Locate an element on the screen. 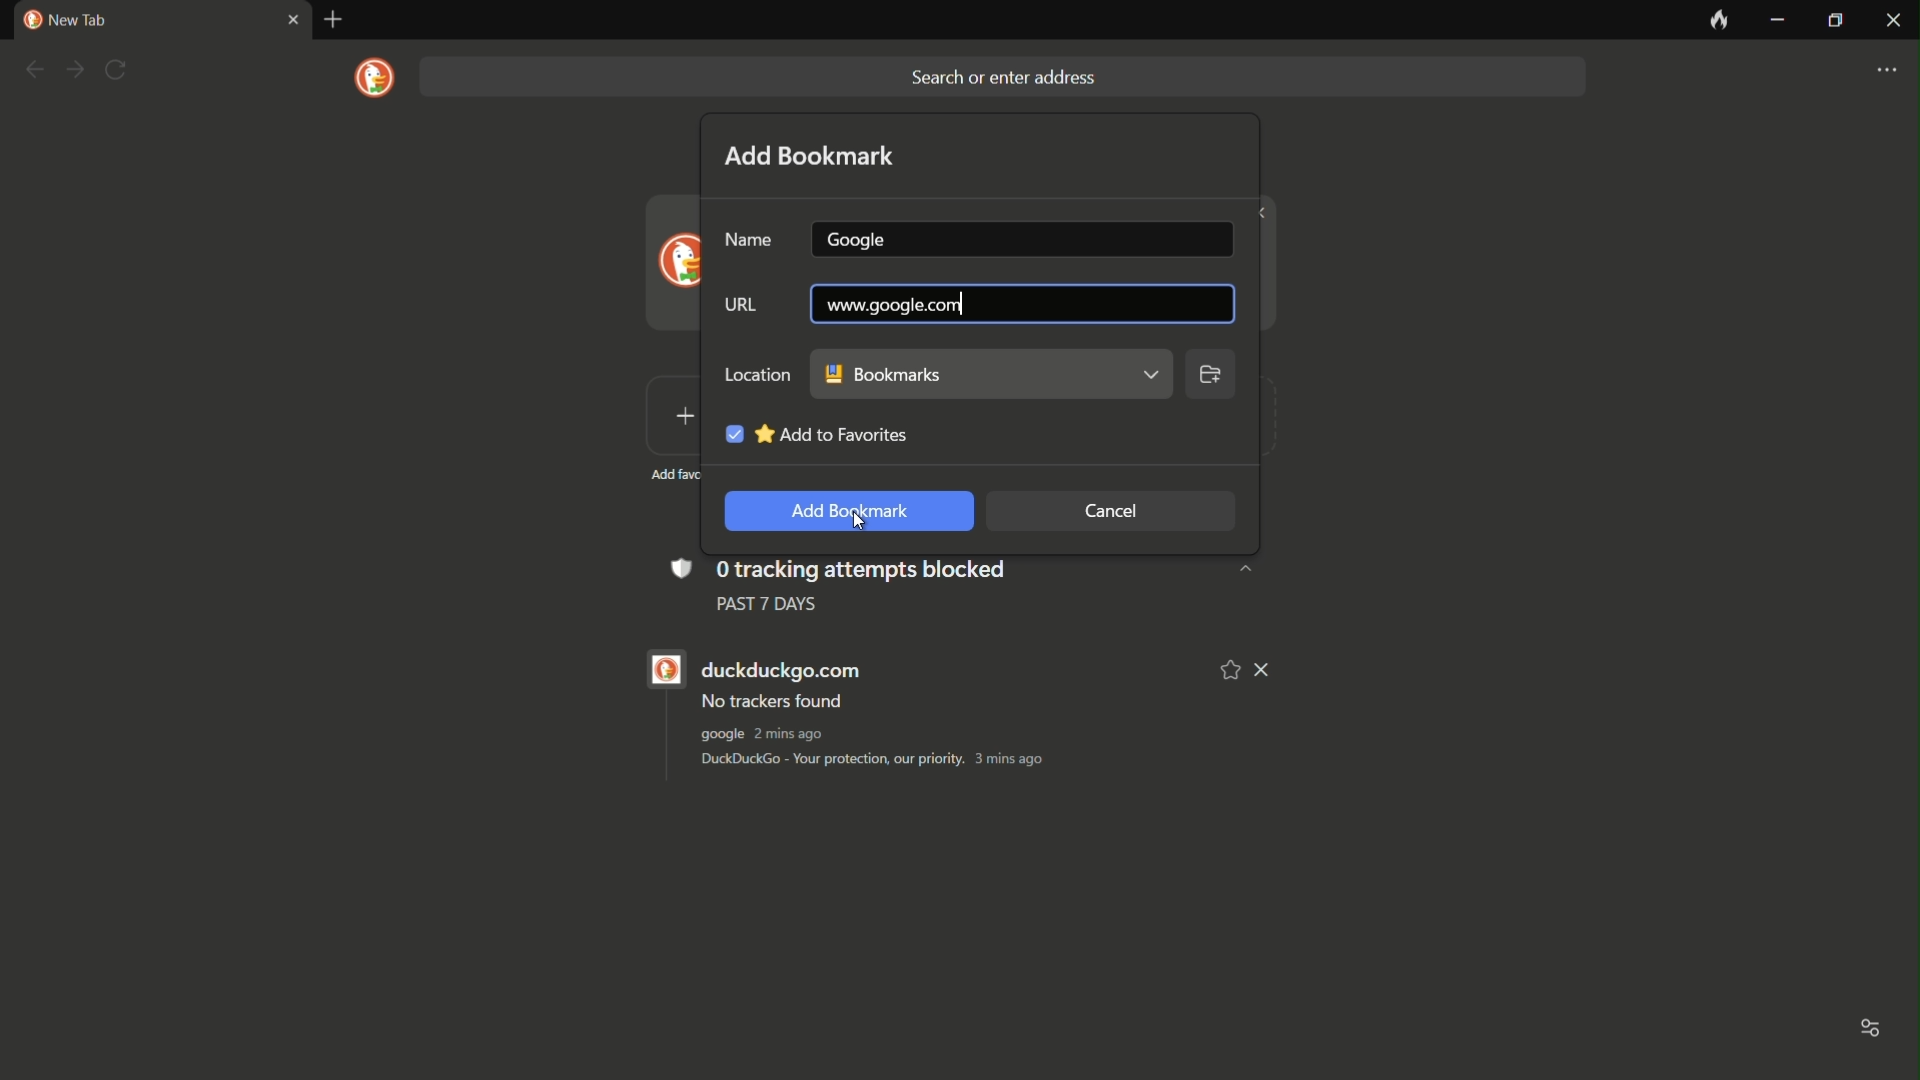  add to favorite is located at coordinates (813, 430).